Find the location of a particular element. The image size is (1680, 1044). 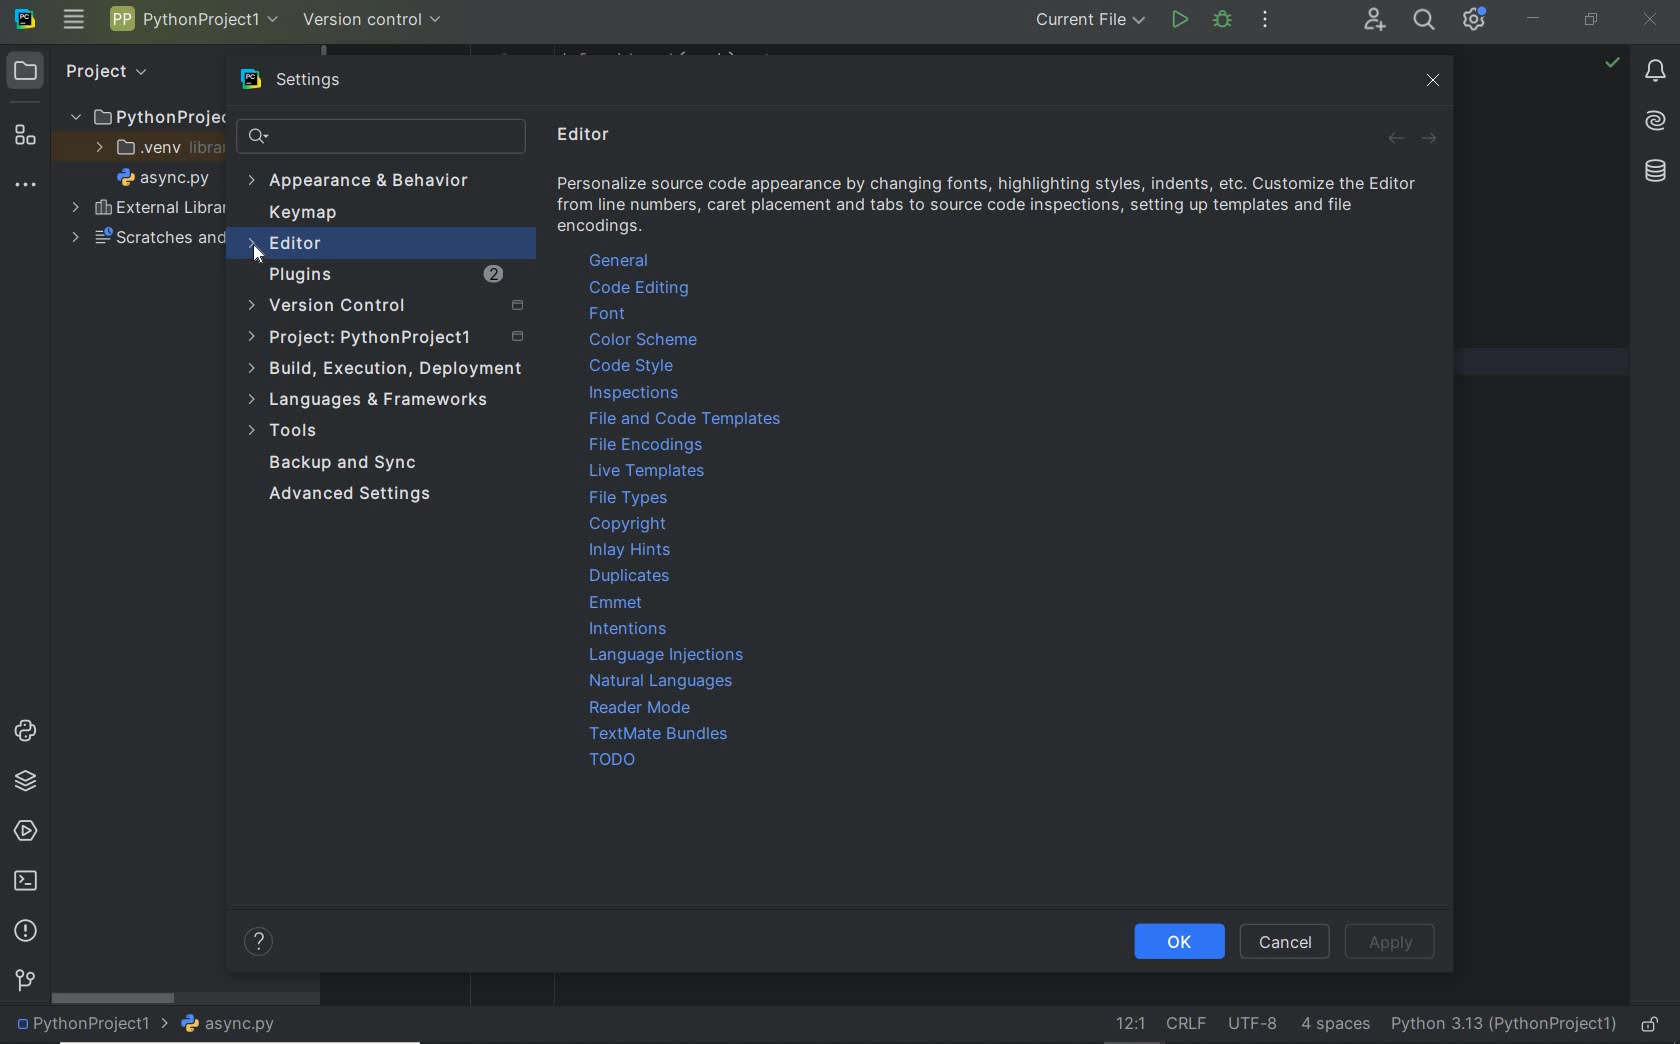

make file ready only is located at coordinates (1653, 1025).